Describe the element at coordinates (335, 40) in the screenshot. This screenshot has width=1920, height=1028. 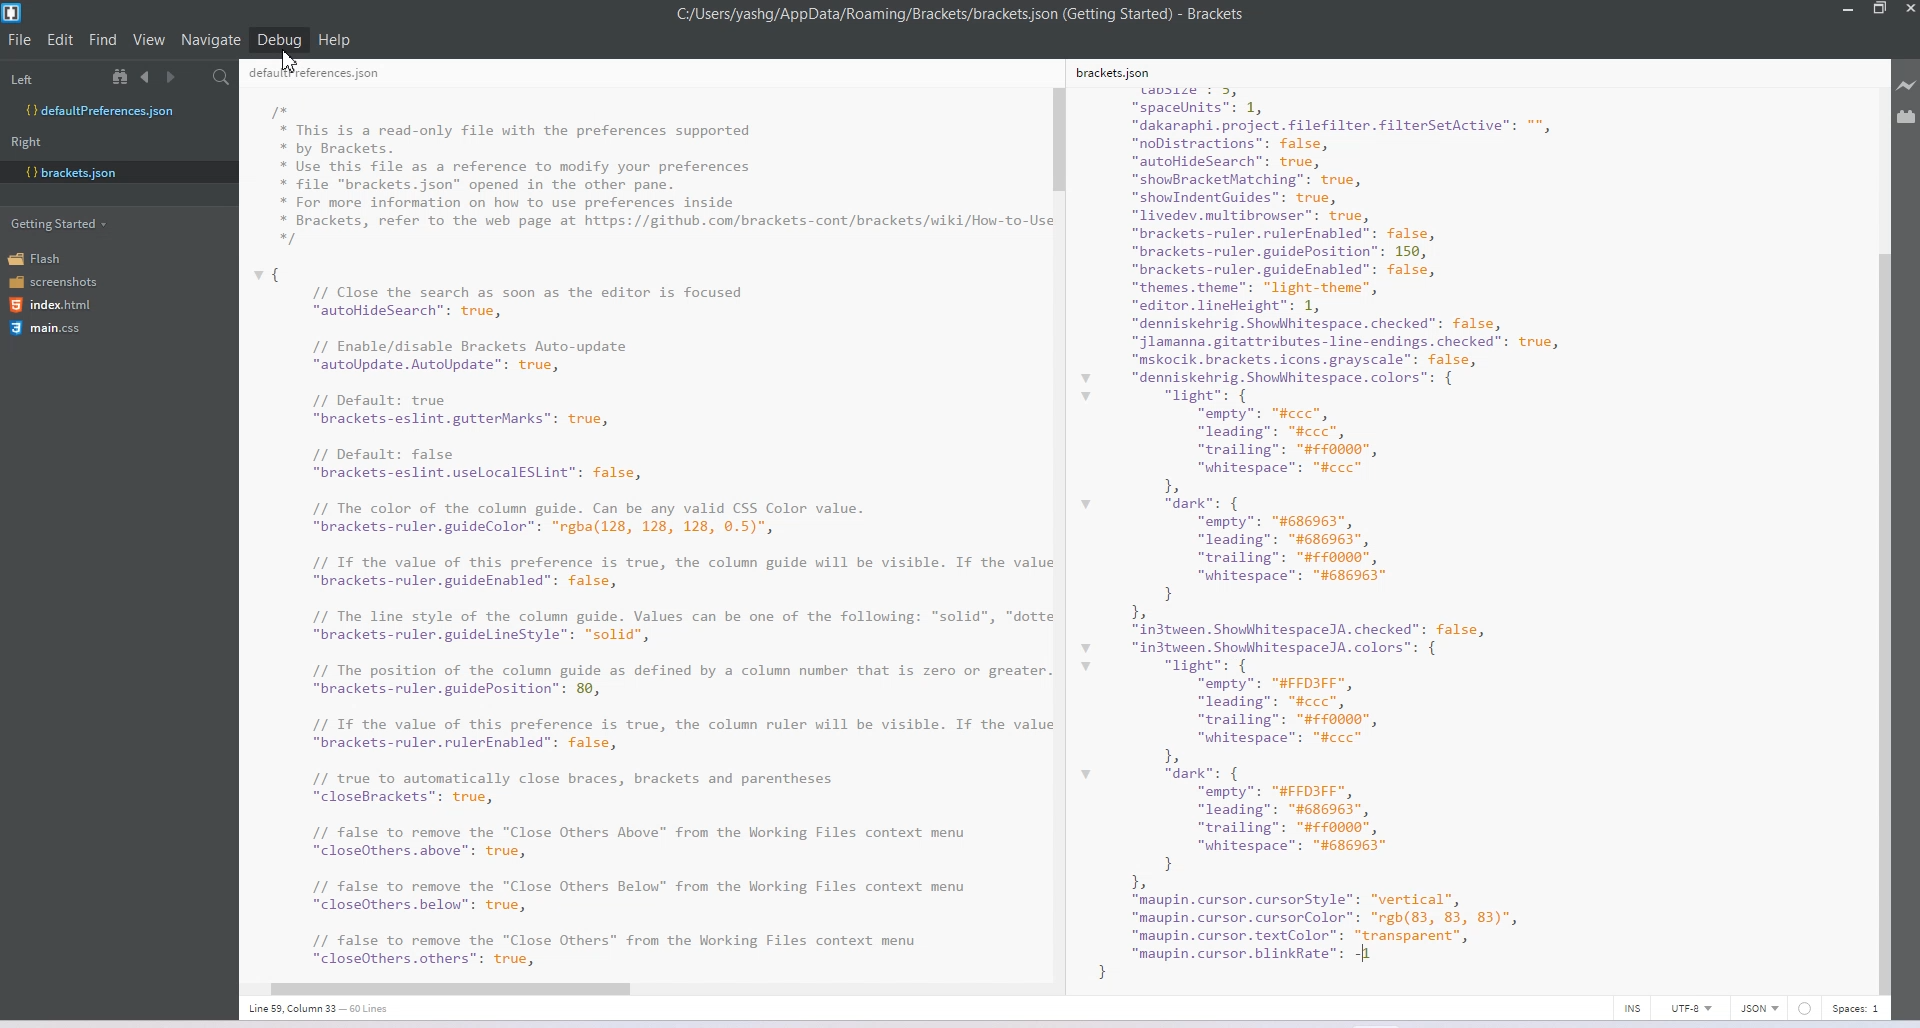
I see `Help` at that location.